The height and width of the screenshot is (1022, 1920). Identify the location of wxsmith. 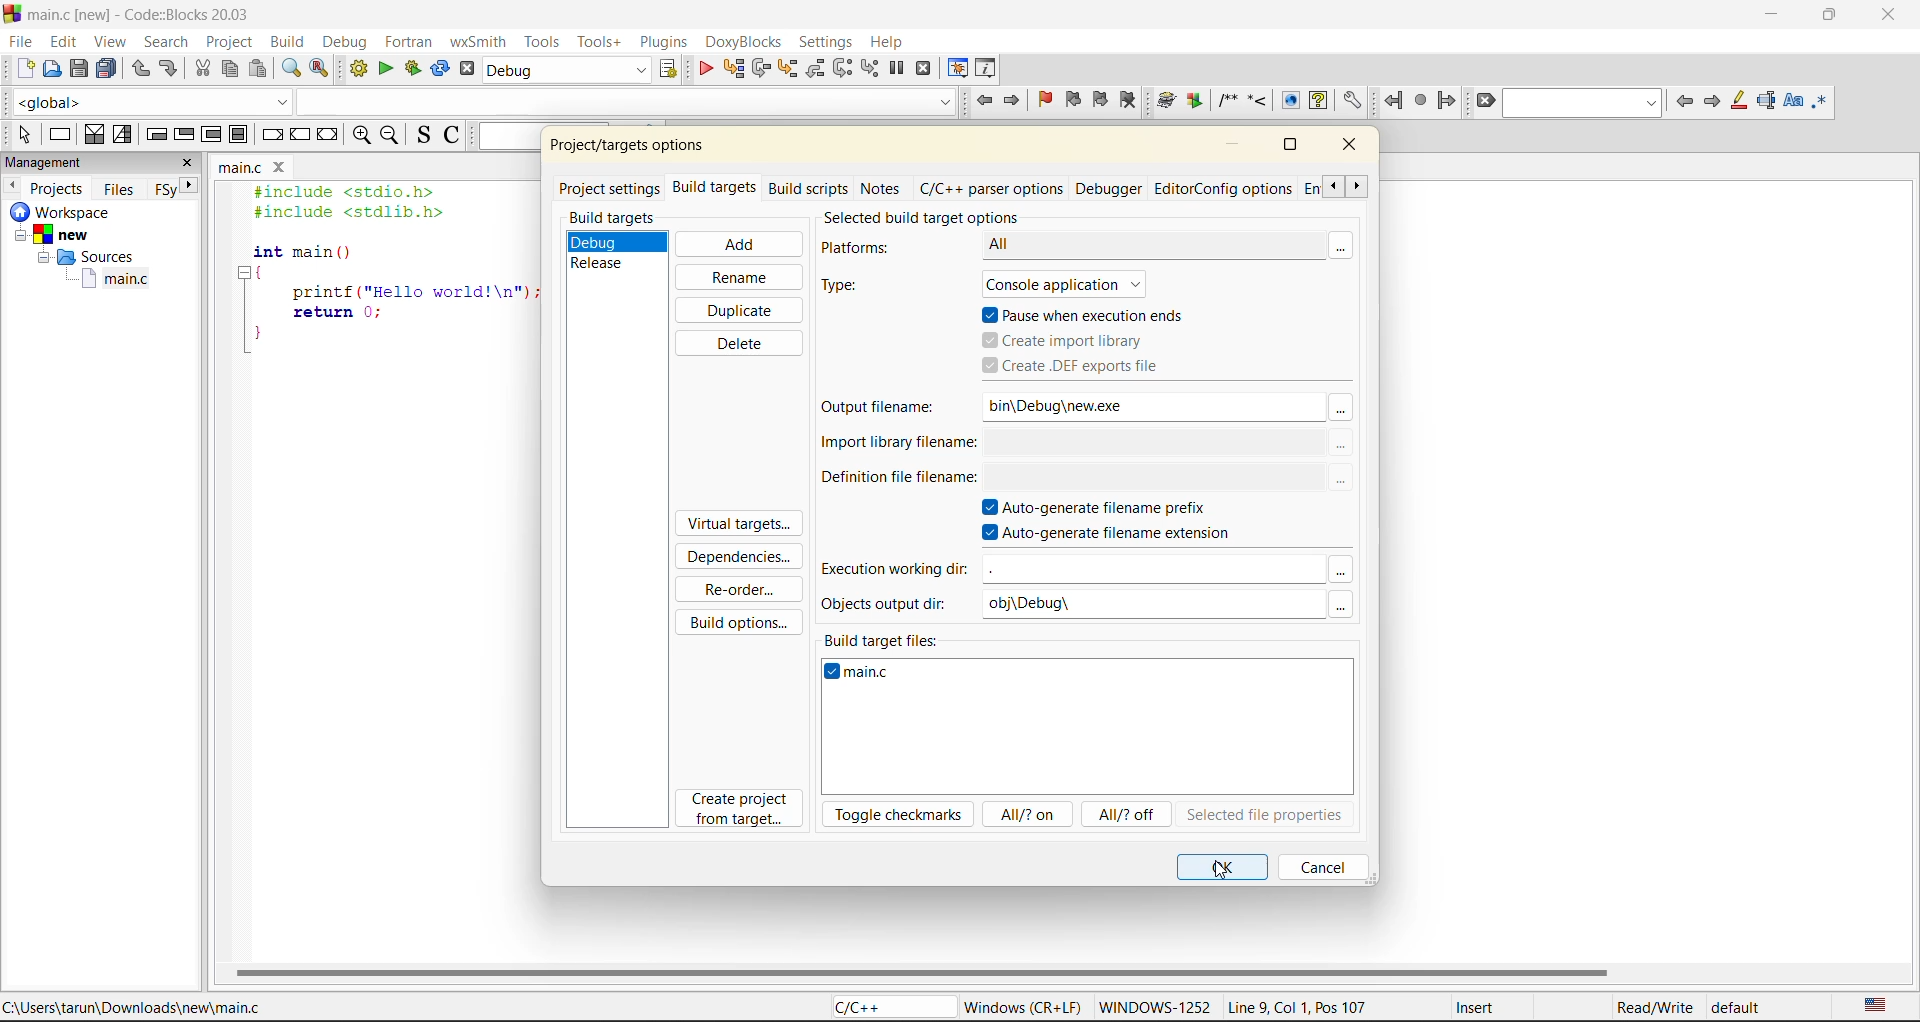
(475, 44).